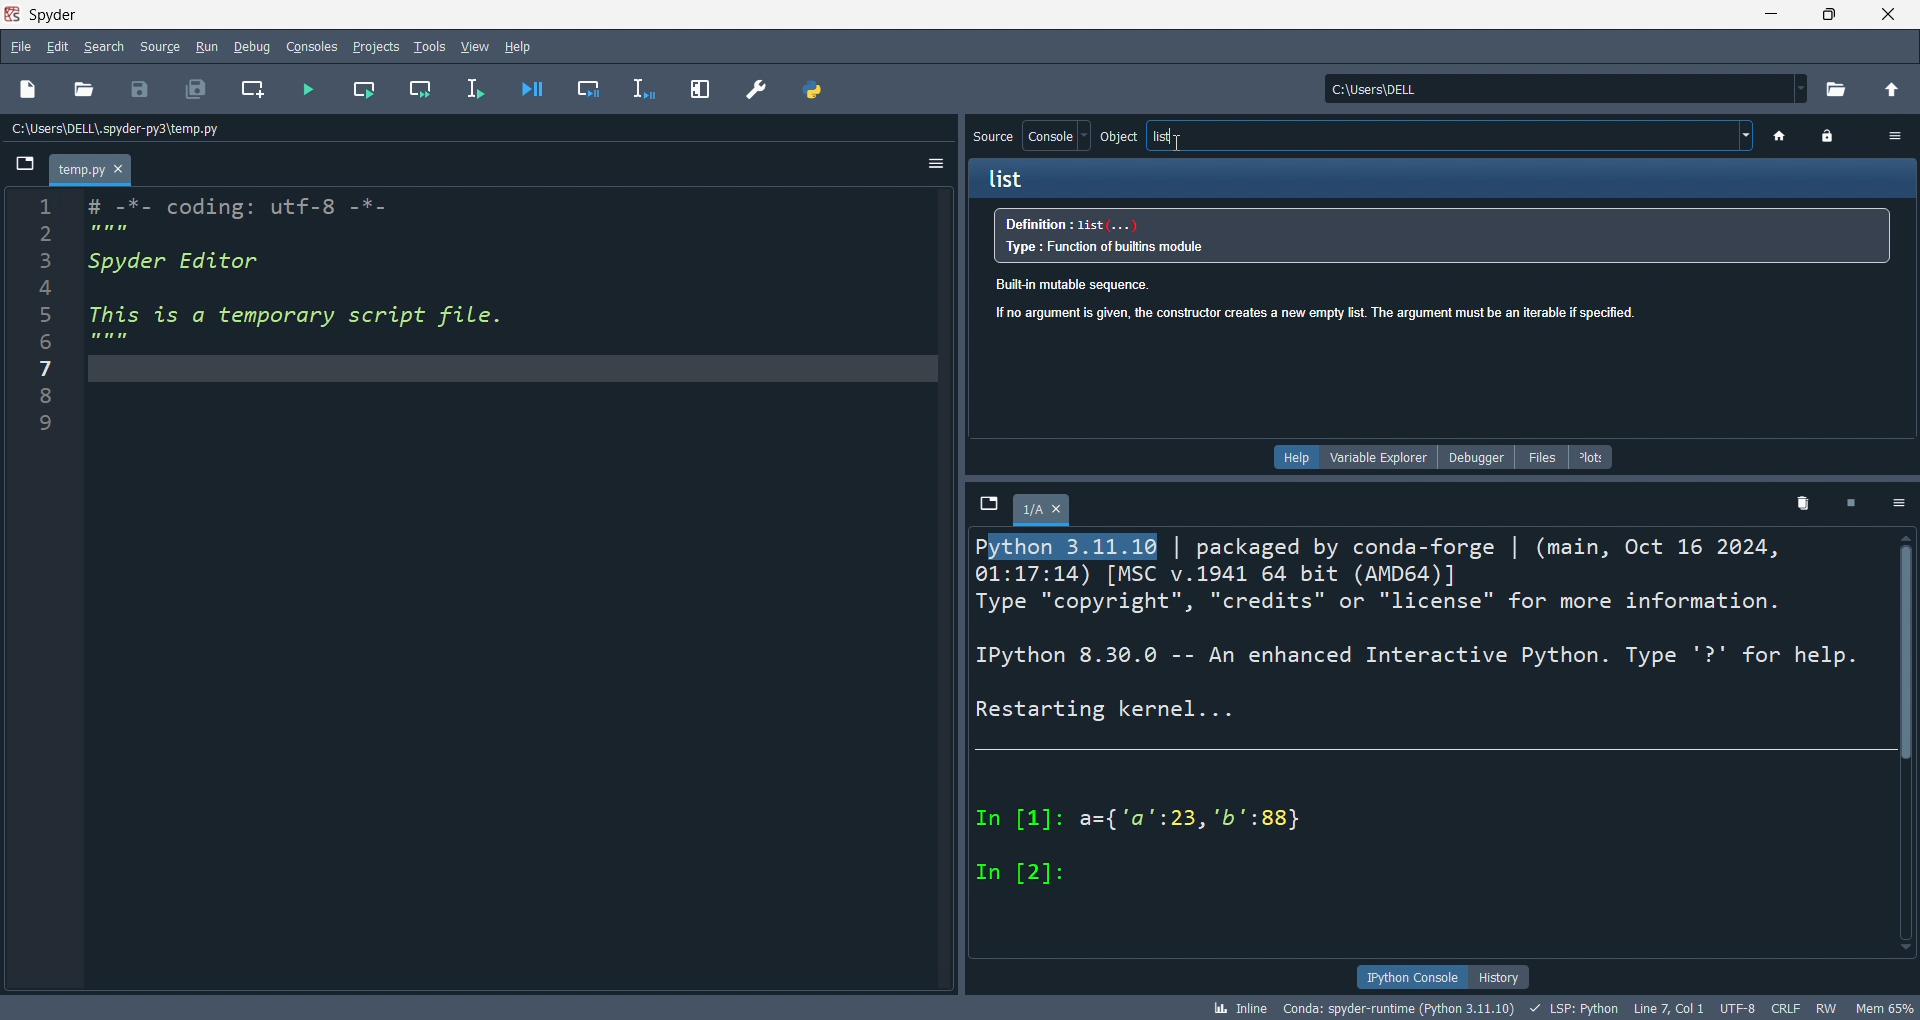  What do you see at coordinates (1787, 503) in the screenshot?
I see `delete` at bounding box center [1787, 503].